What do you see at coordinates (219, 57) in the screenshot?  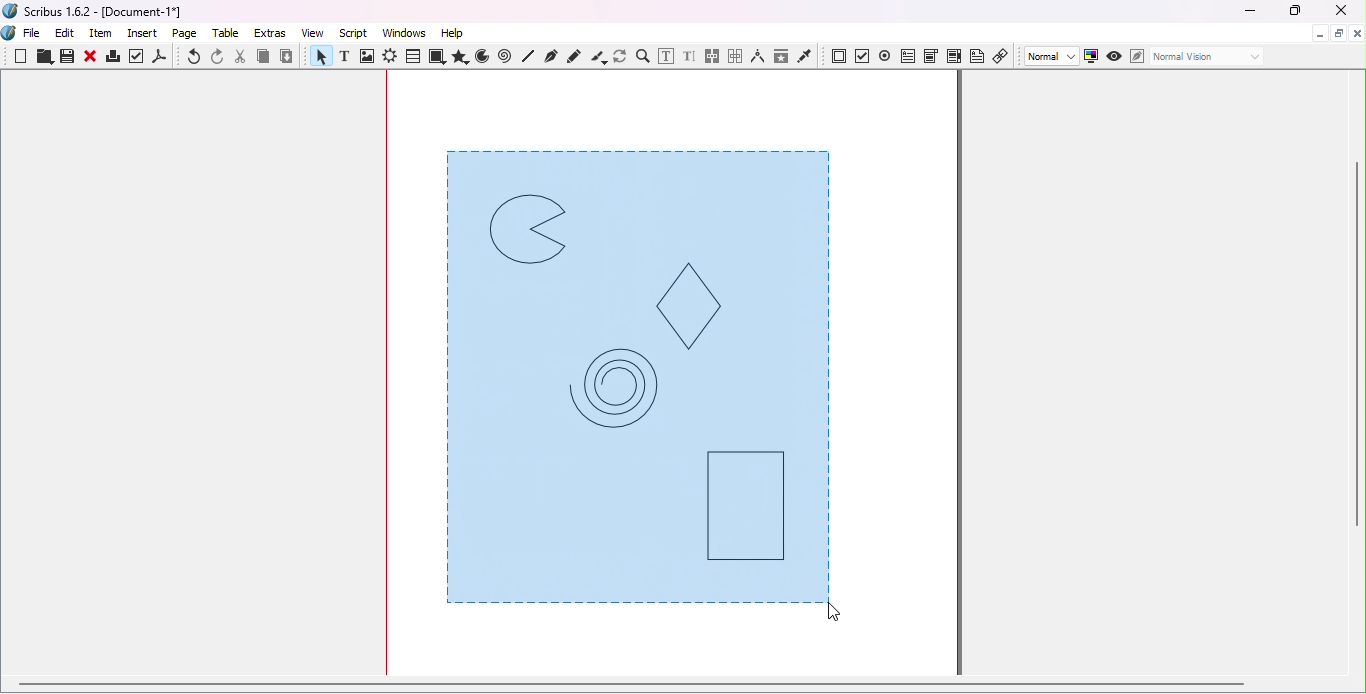 I see `Redo` at bounding box center [219, 57].